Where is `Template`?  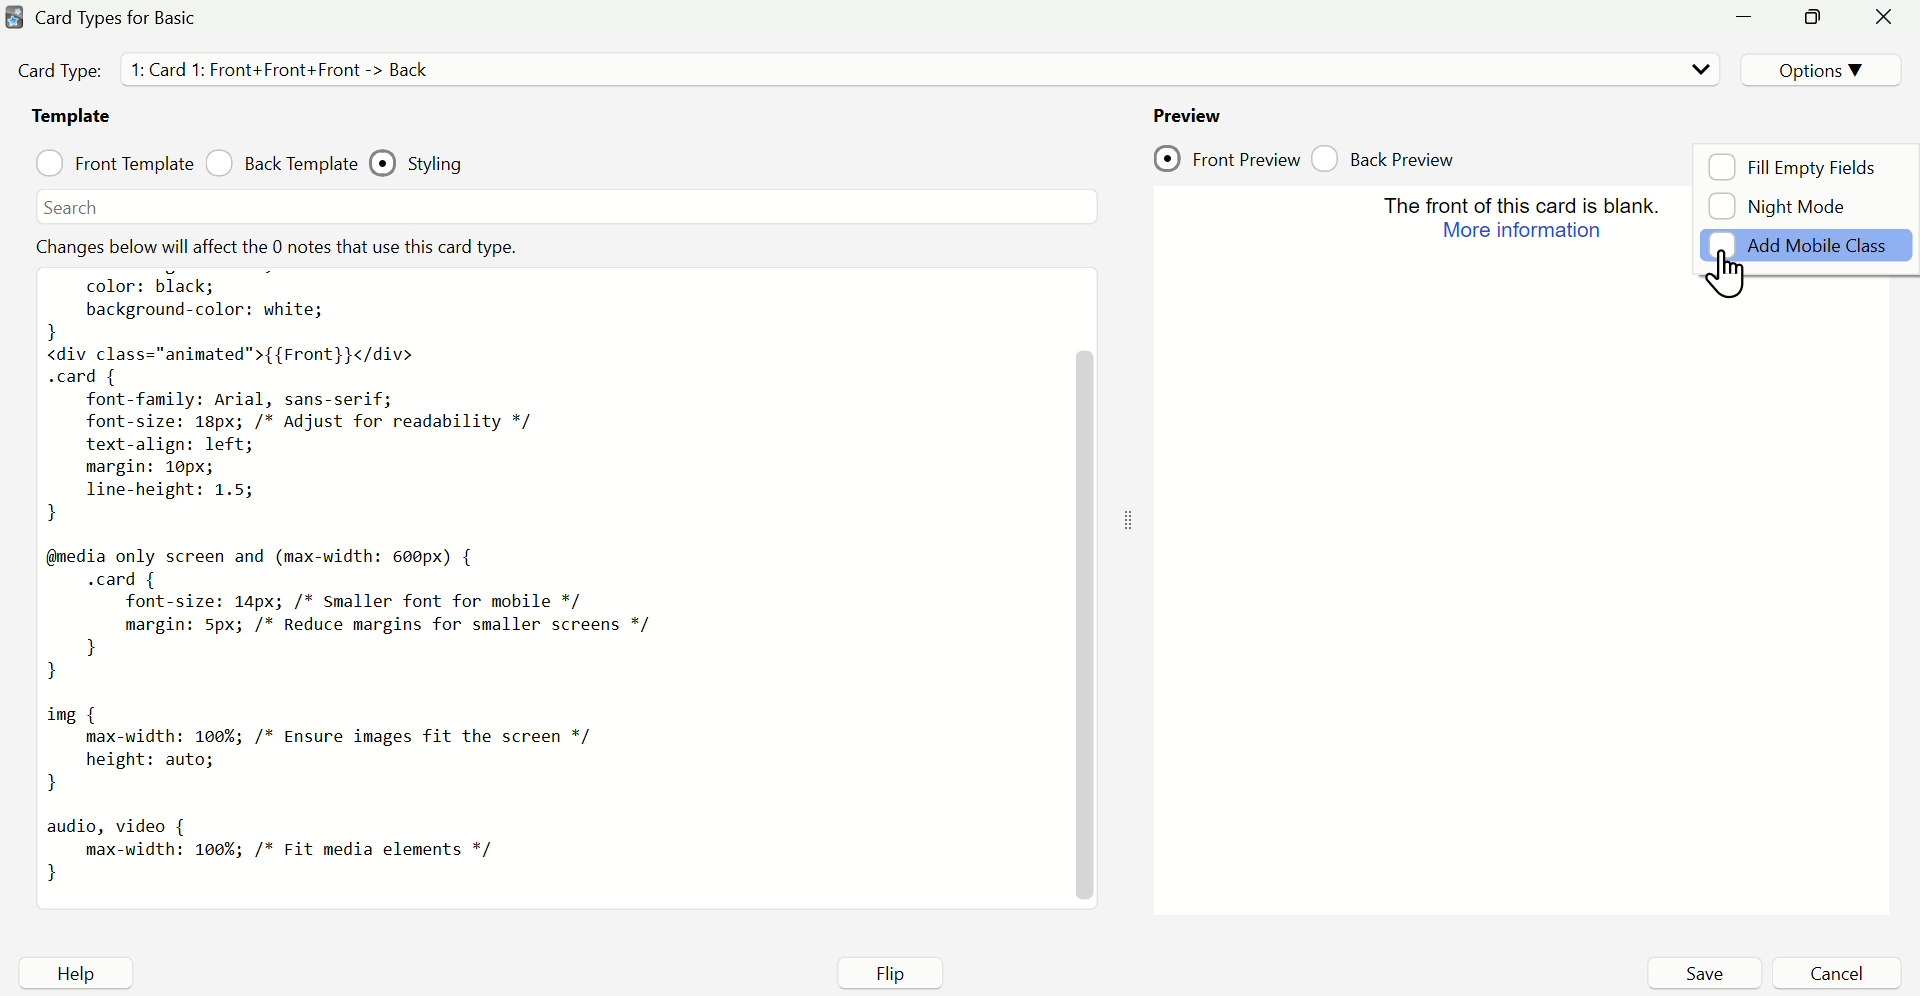
Template is located at coordinates (72, 119).